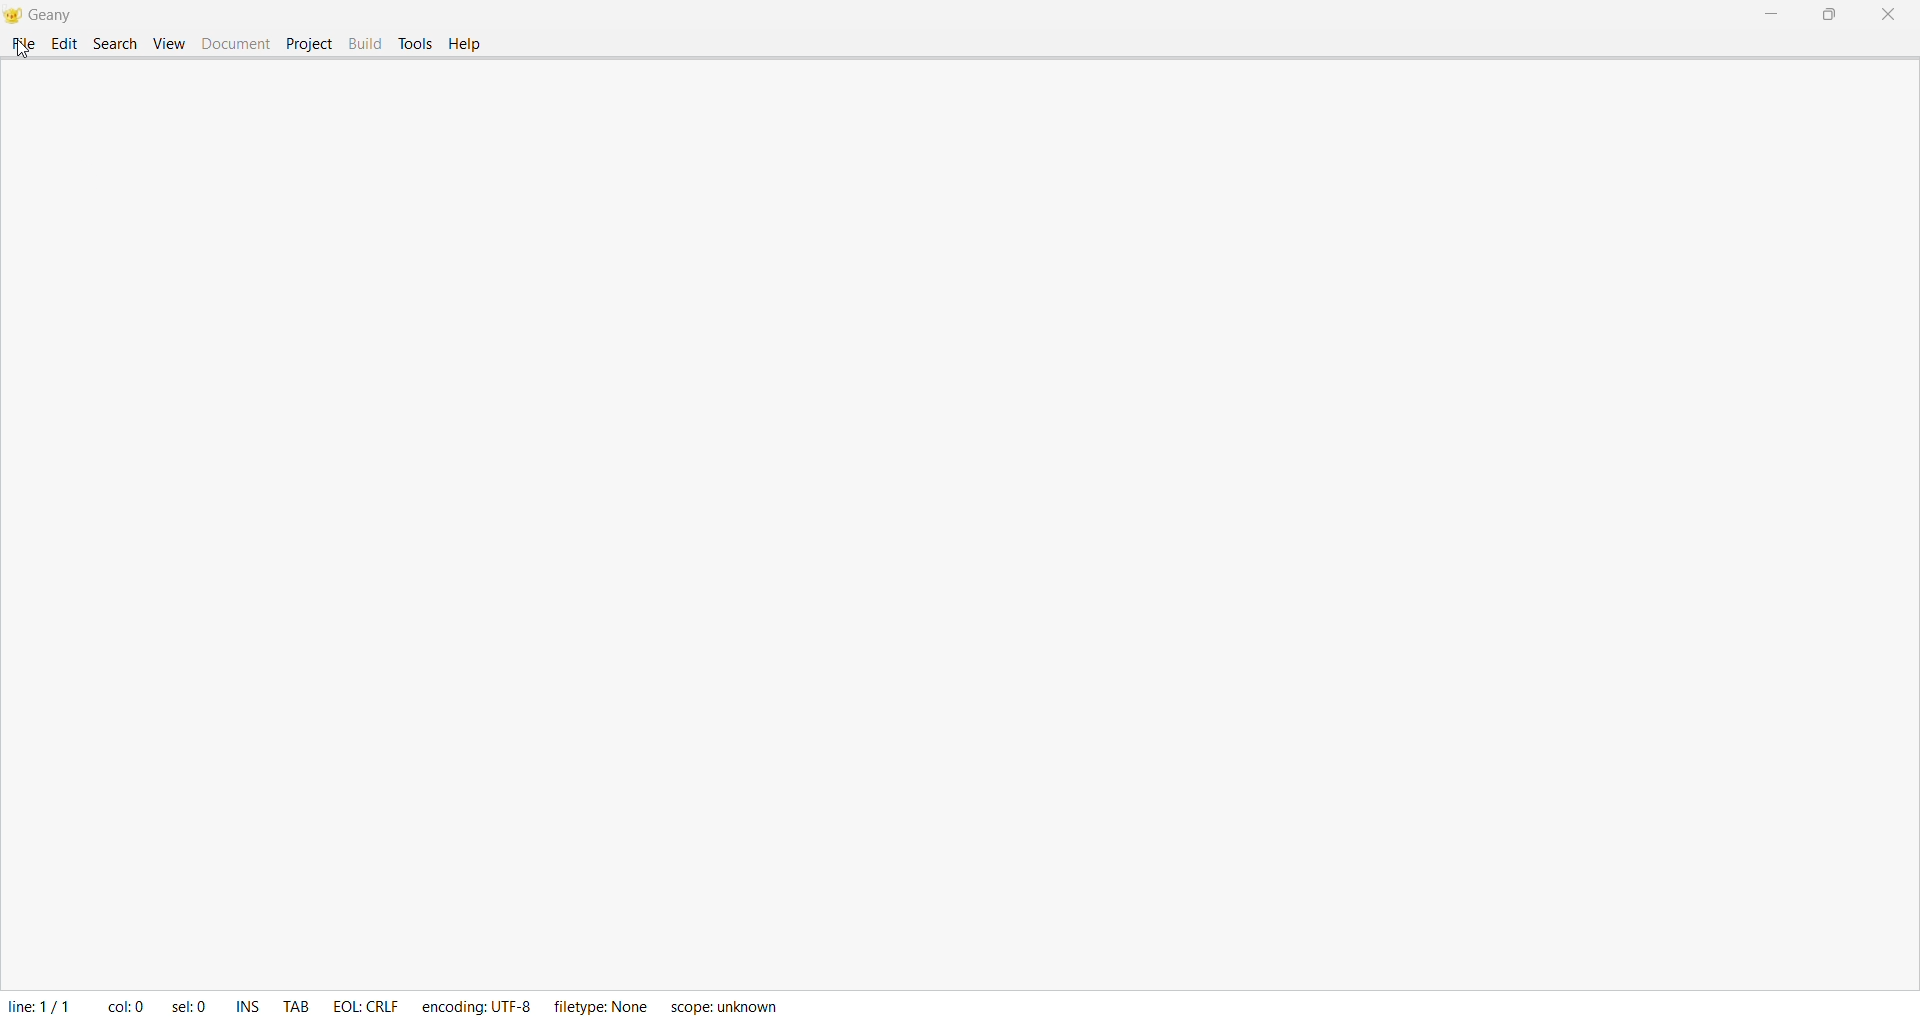  What do you see at coordinates (479, 1006) in the screenshot?
I see `encoding: UTF-8` at bounding box center [479, 1006].